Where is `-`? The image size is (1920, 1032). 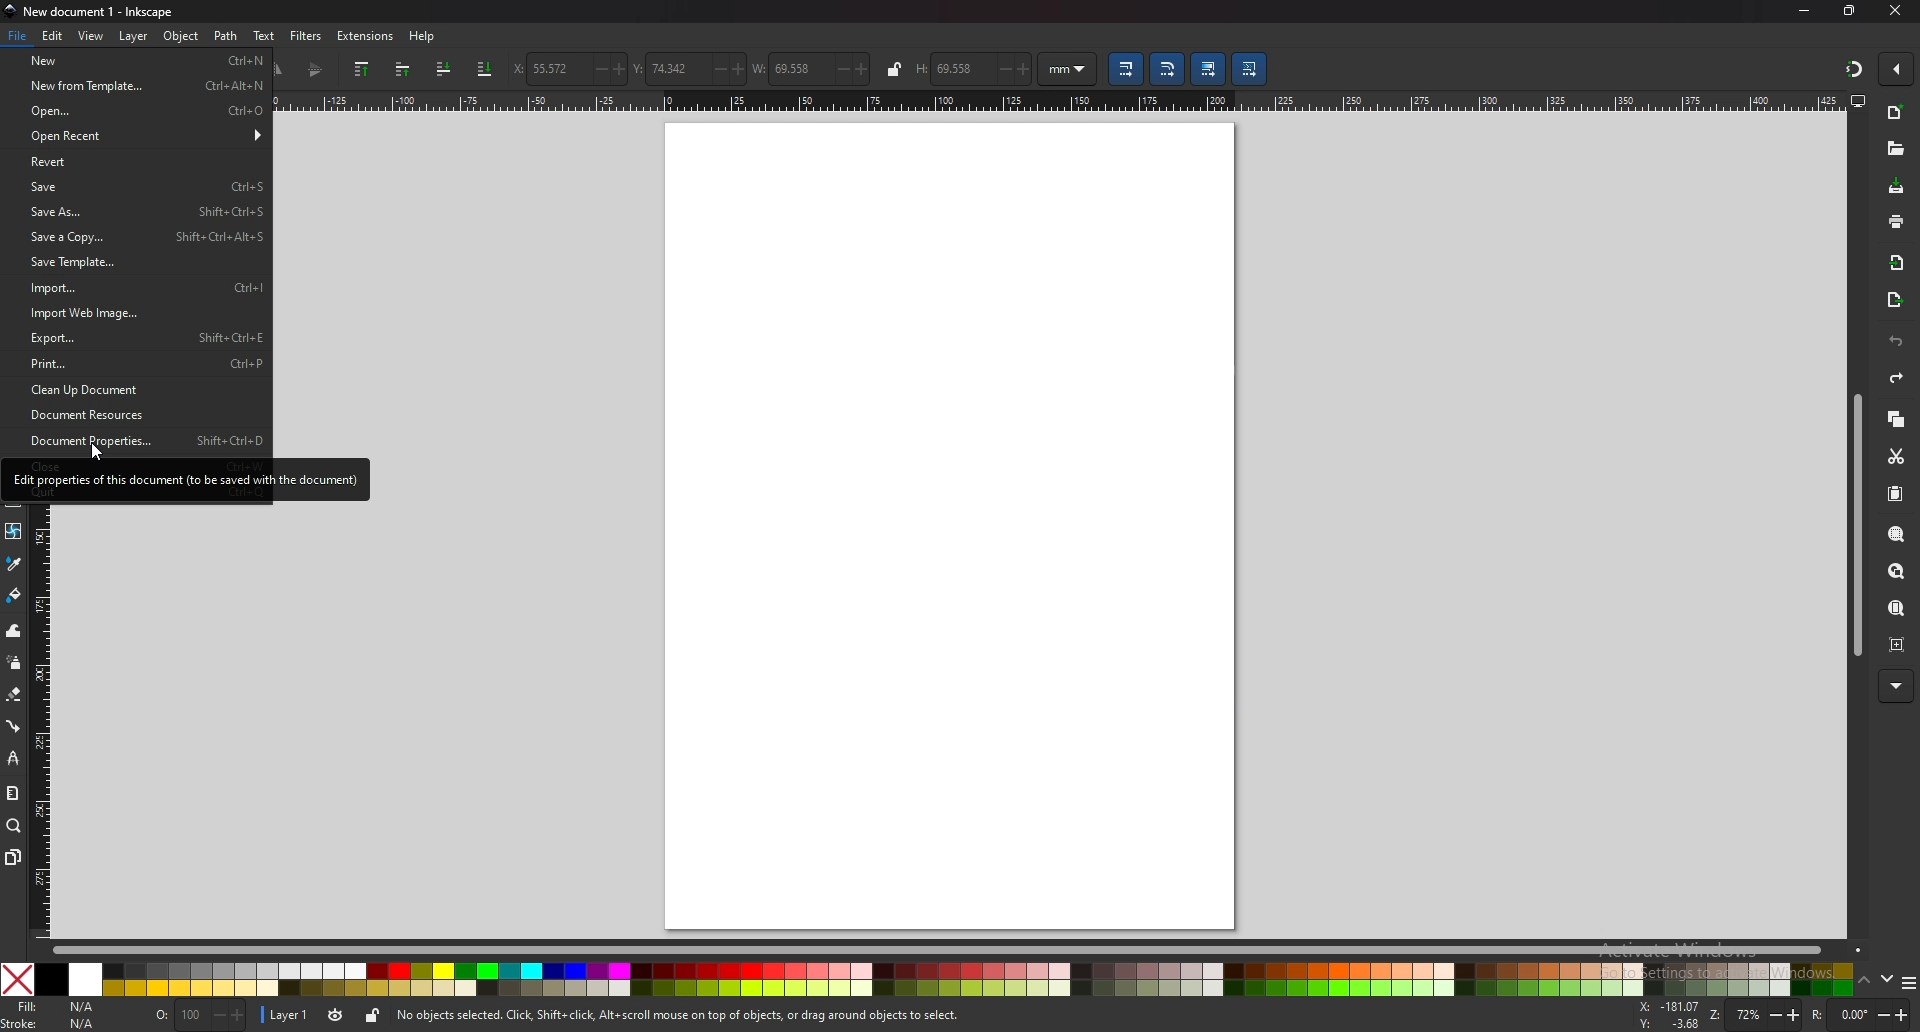 - is located at coordinates (1002, 70).